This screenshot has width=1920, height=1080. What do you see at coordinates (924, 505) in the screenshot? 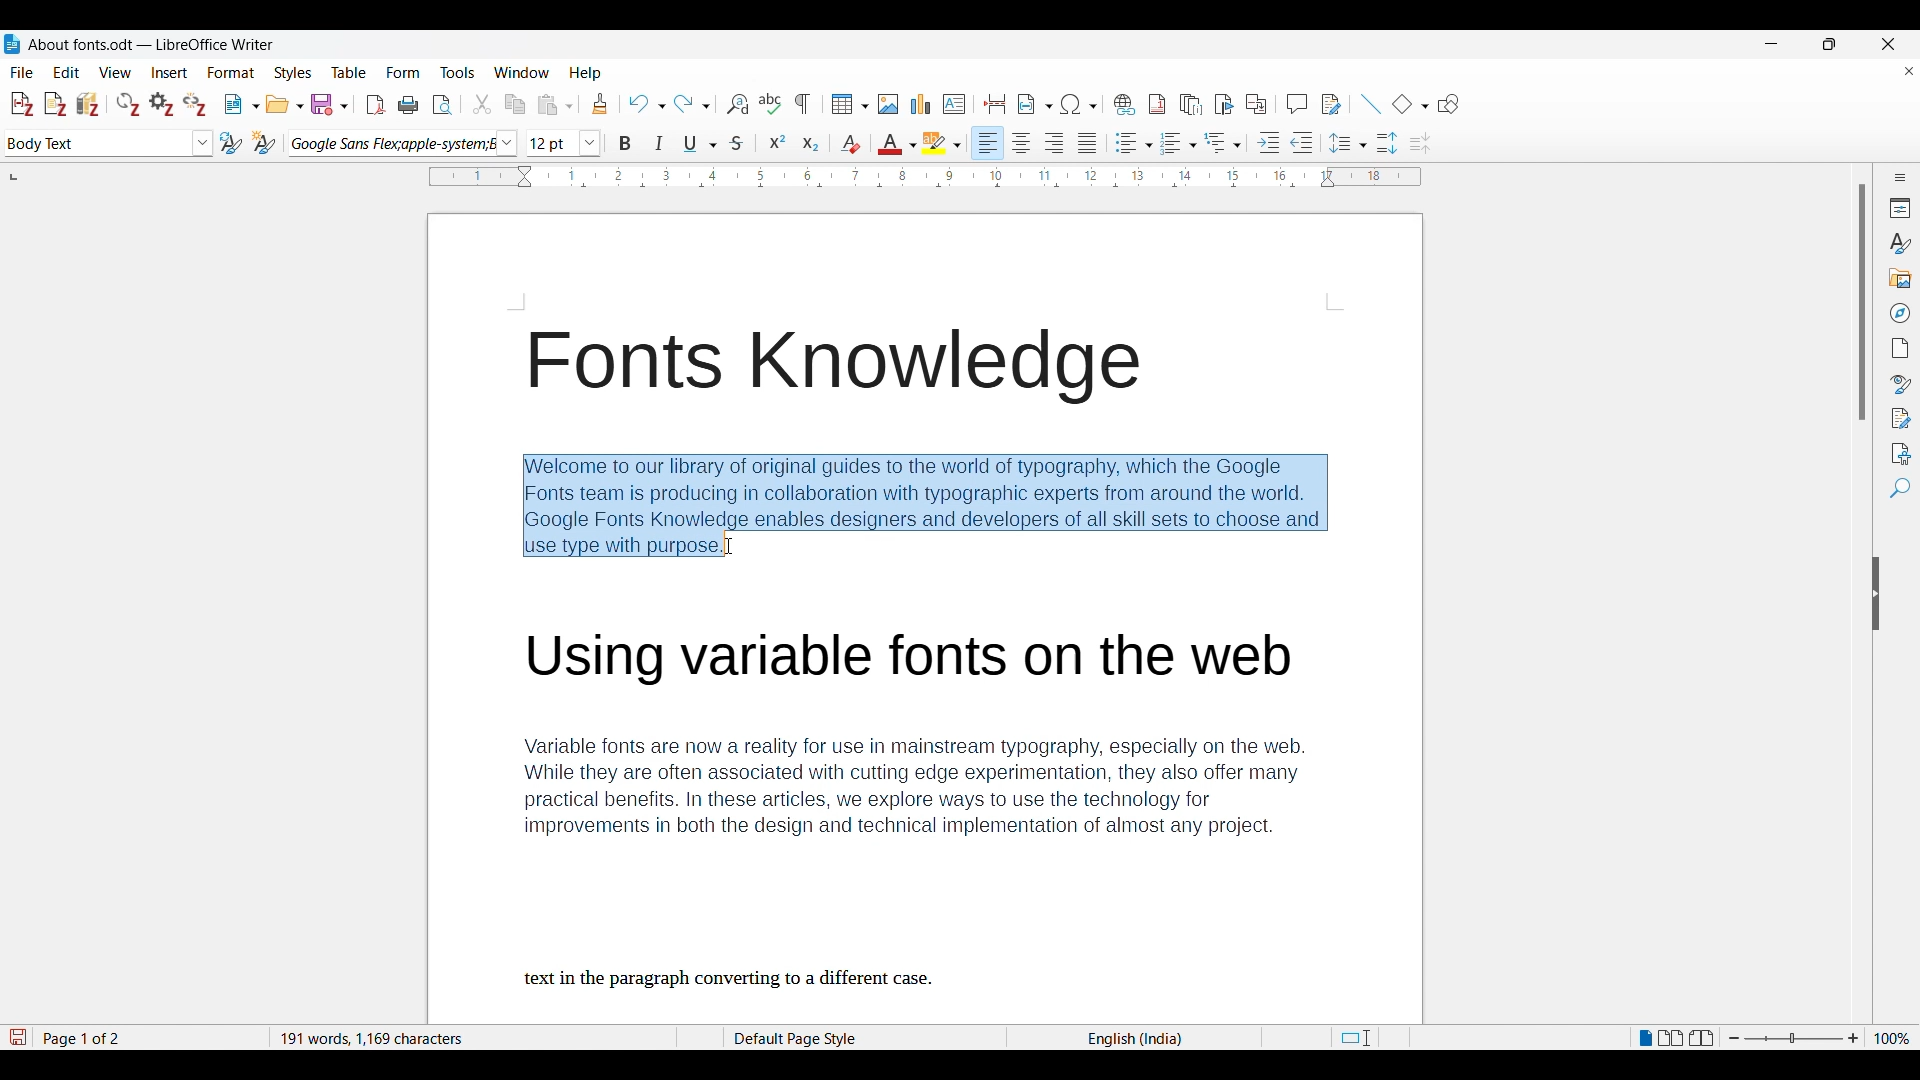
I see `Paragraph selected by cursor` at bounding box center [924, 505].